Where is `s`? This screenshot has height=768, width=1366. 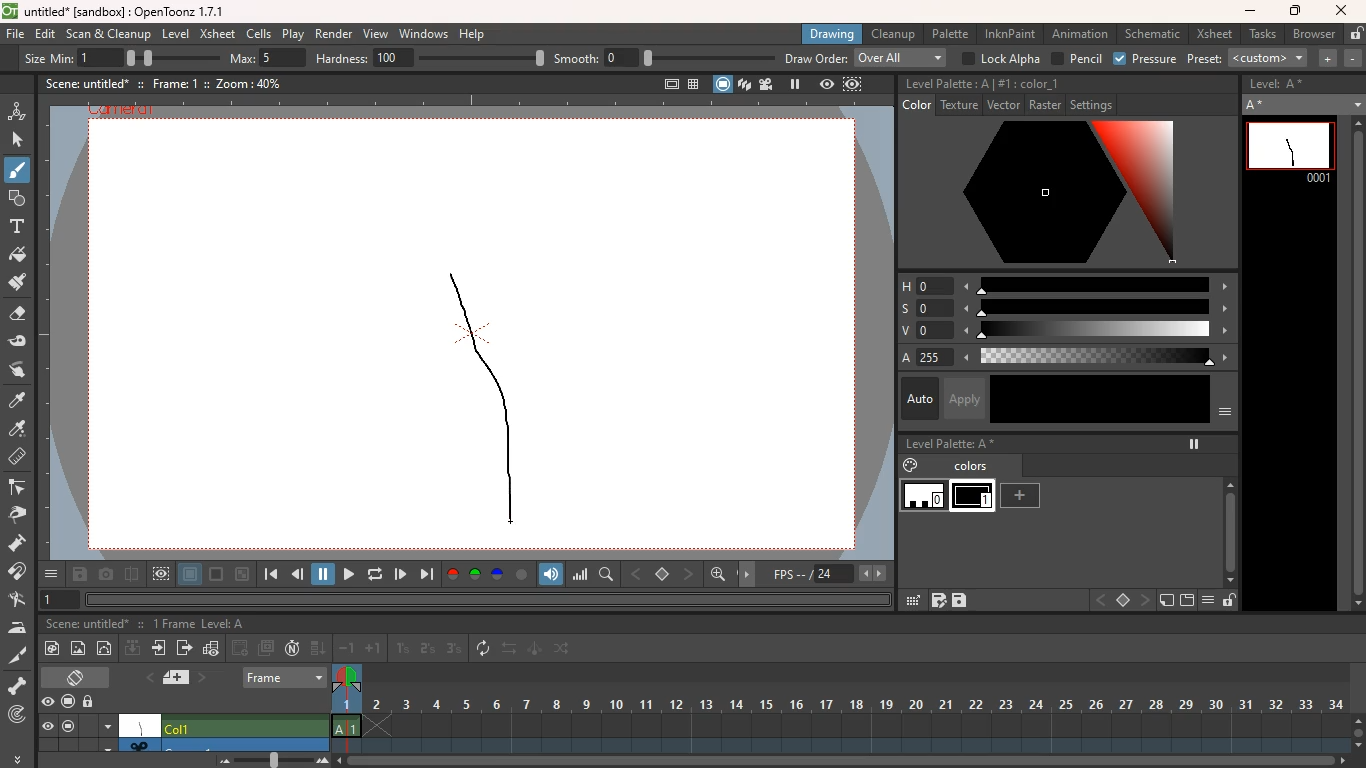 s is located at coordinates (918, 308).